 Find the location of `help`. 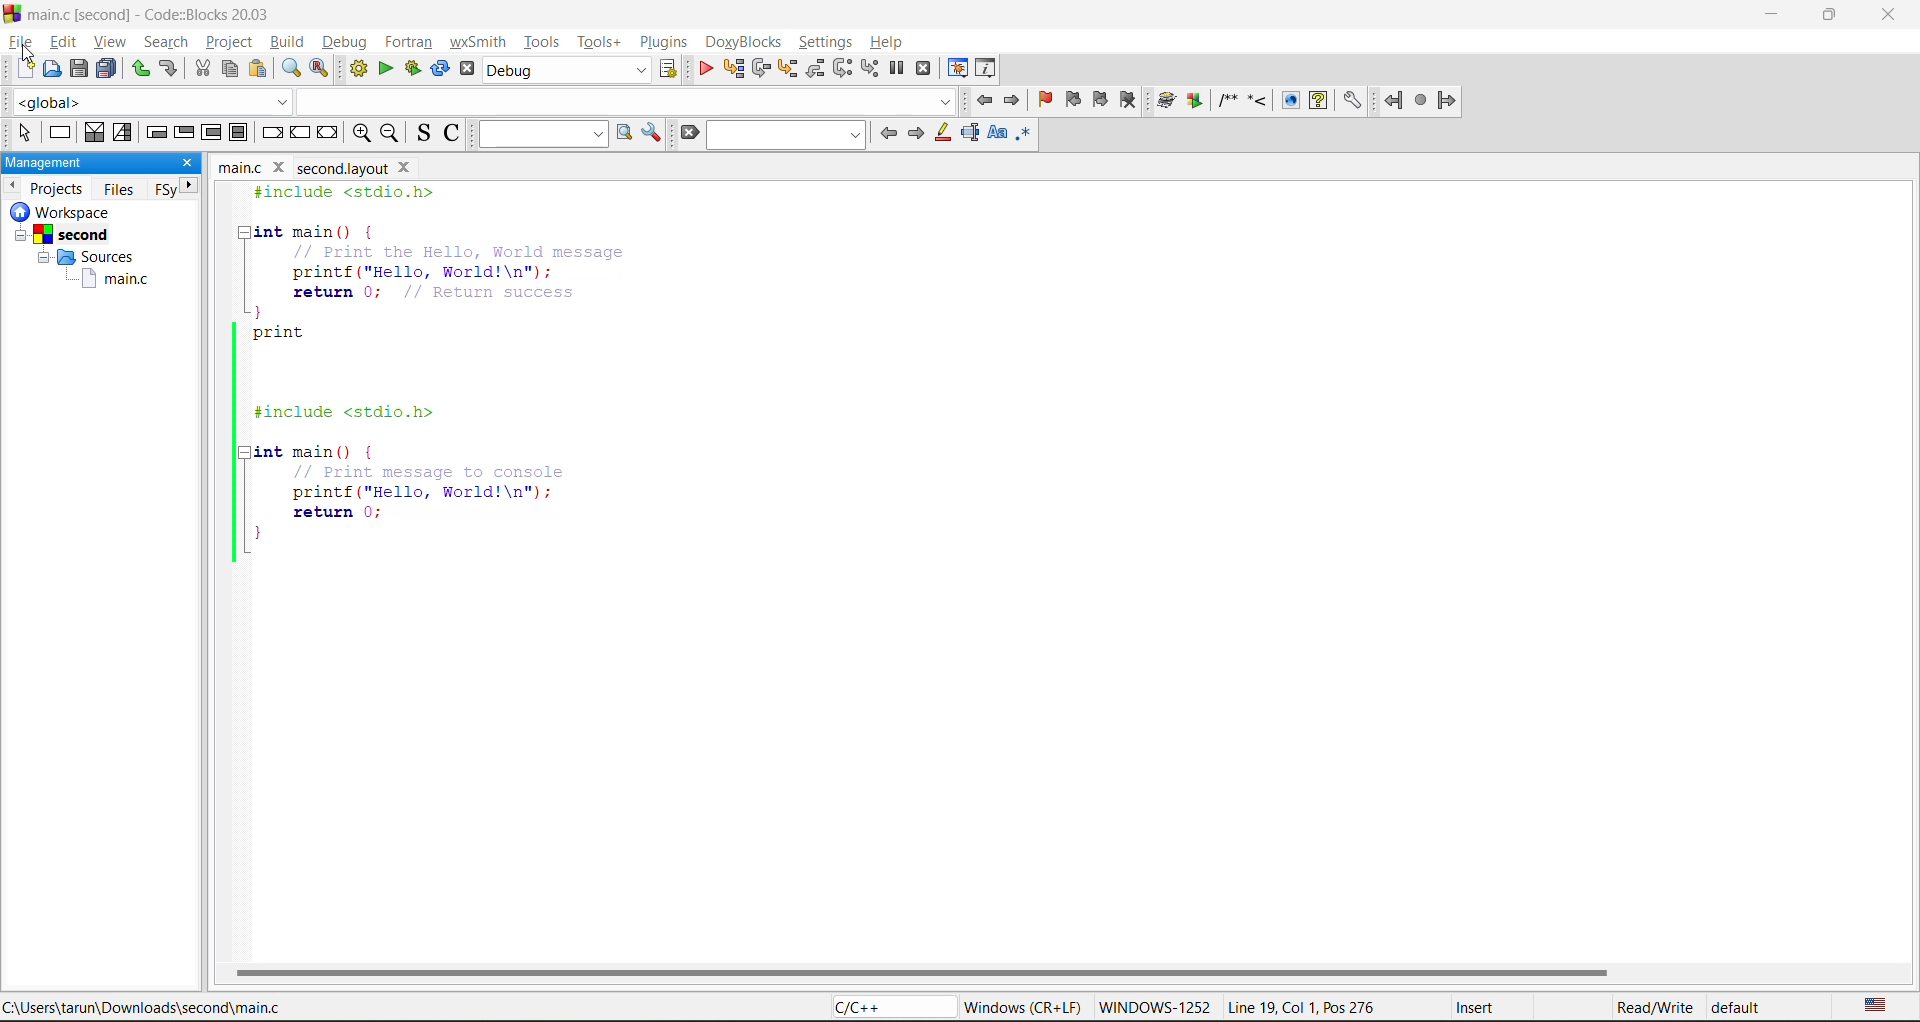

help is located at coordinates (883, 43).